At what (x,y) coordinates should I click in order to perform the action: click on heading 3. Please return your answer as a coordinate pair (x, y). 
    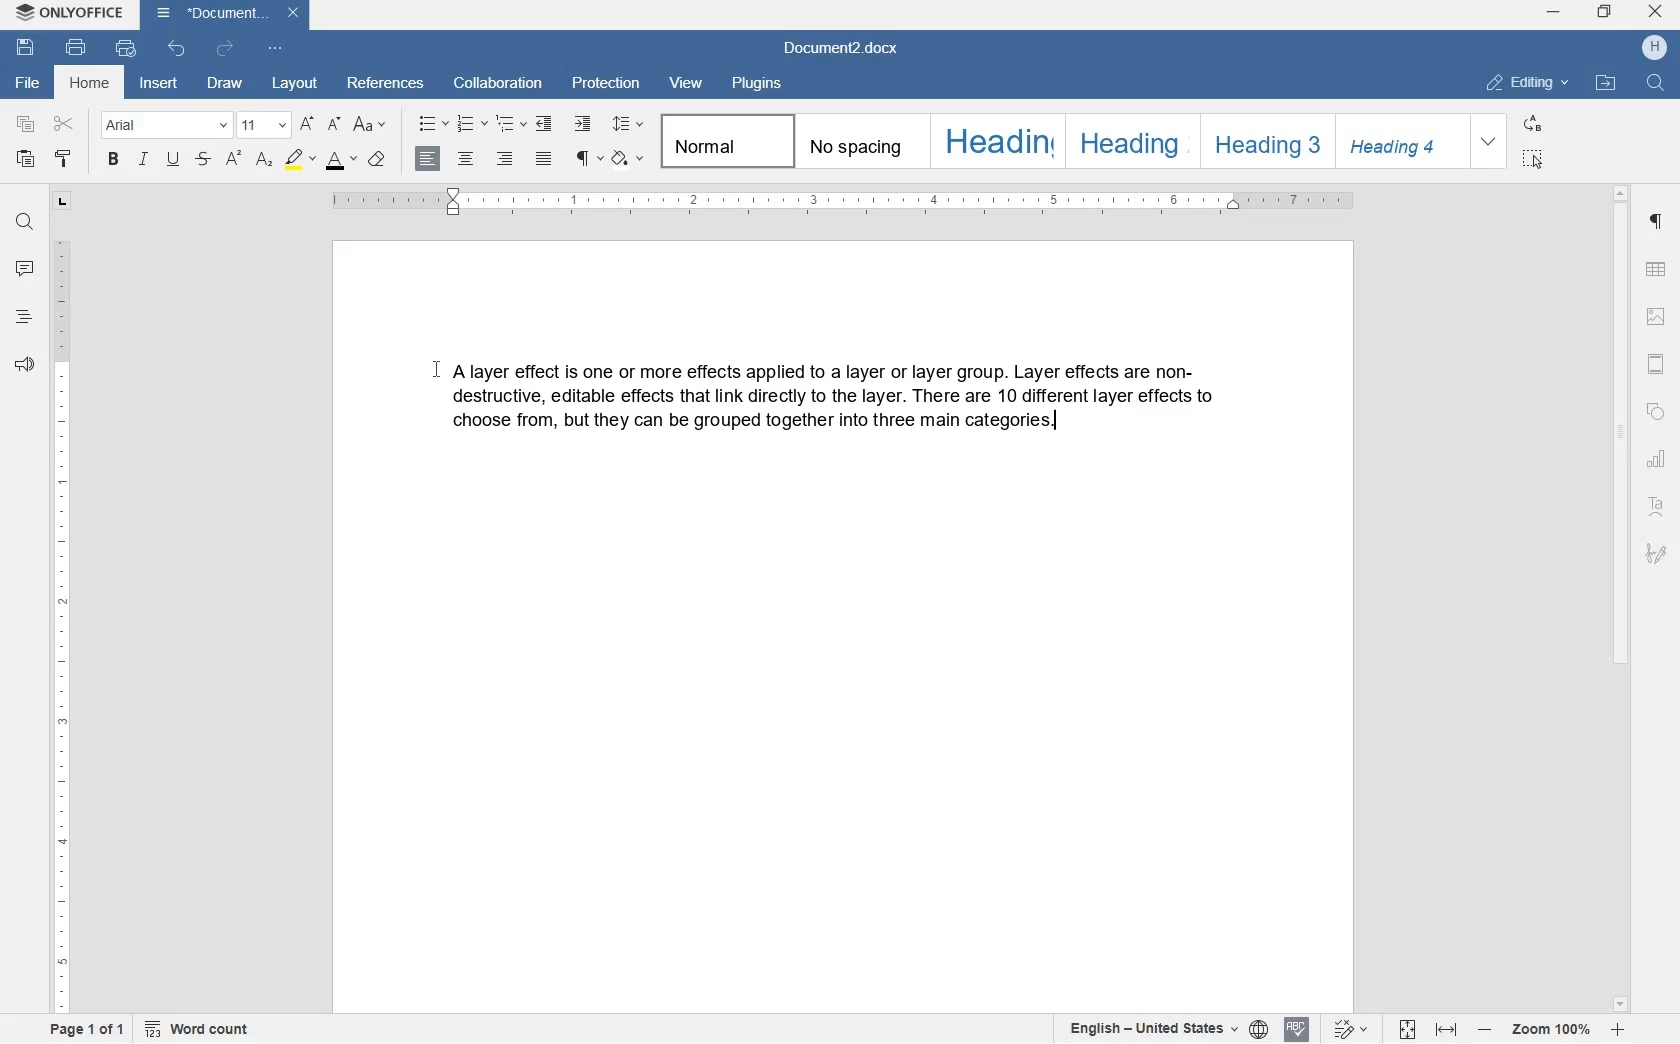
    Looking at the image, I should click on (1267, 142).